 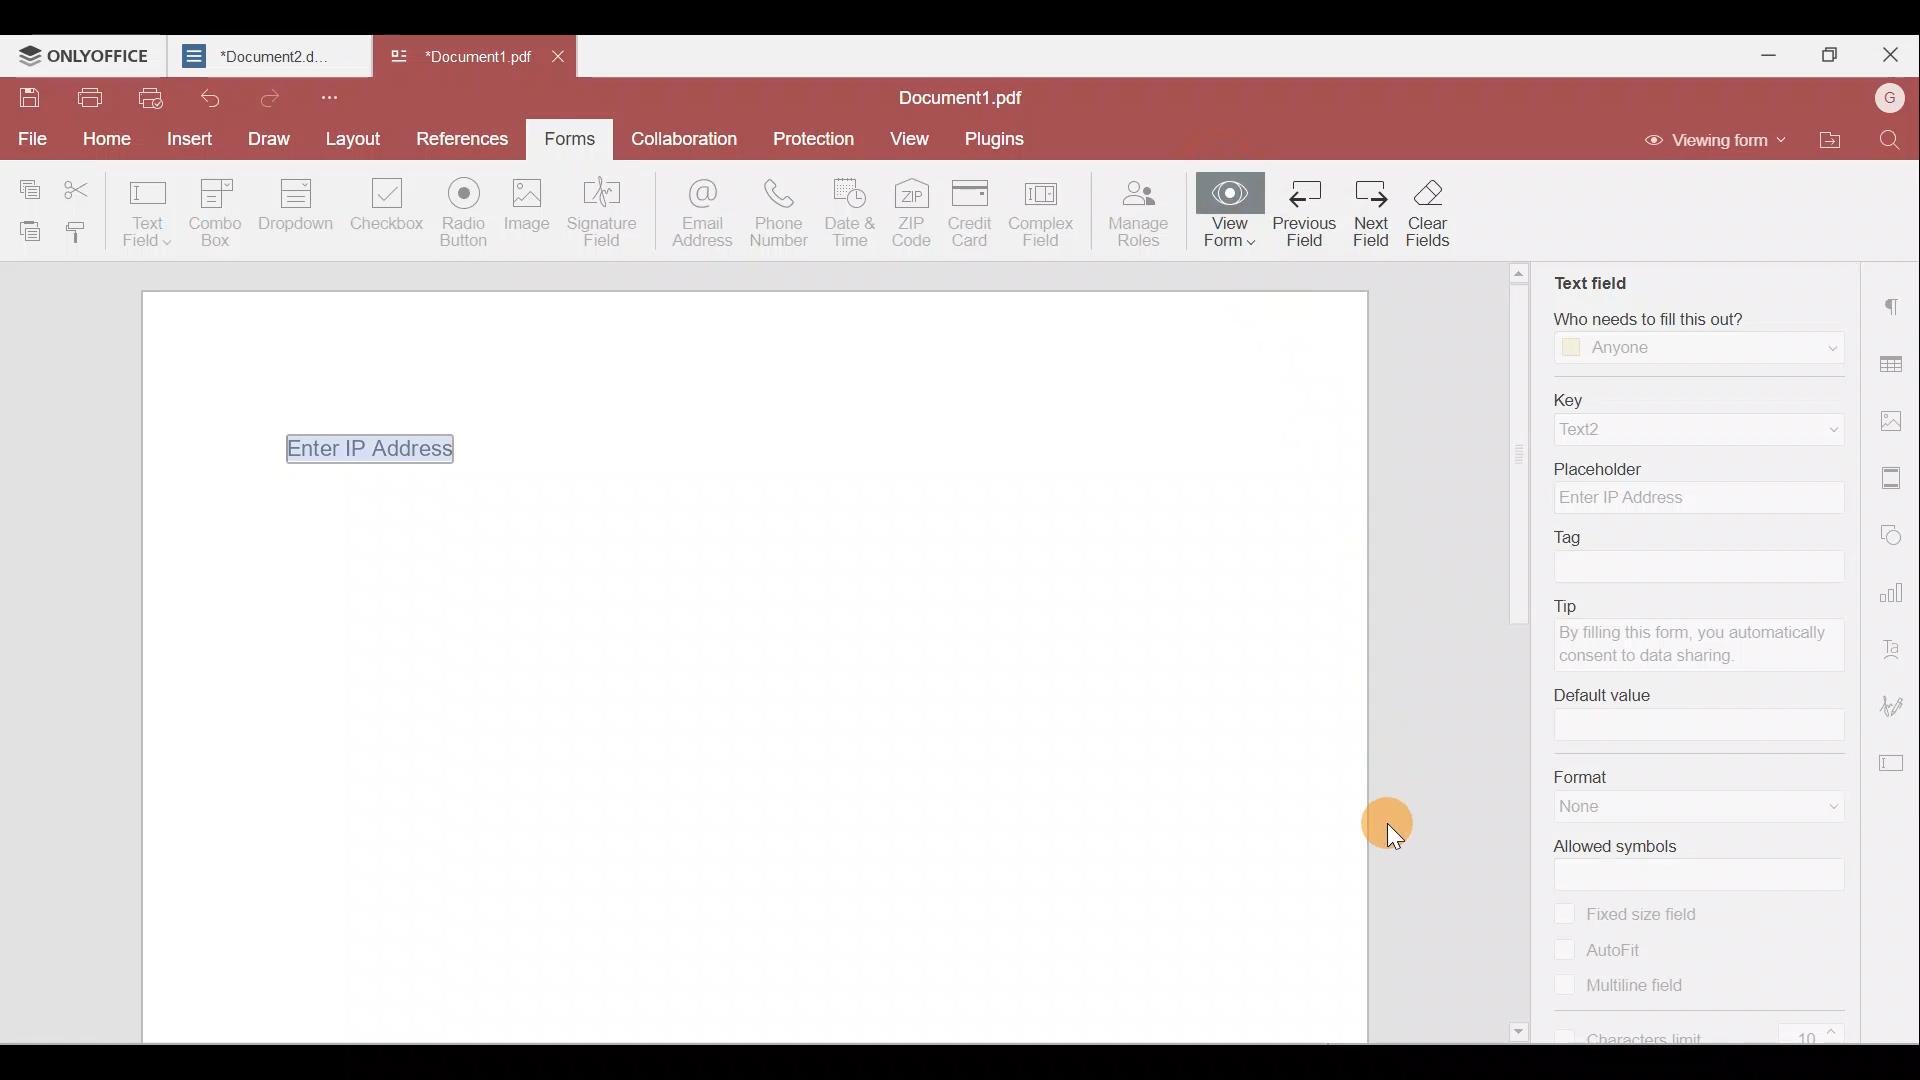 I want to click on Enter IP Address, so click(x=356, y=448).